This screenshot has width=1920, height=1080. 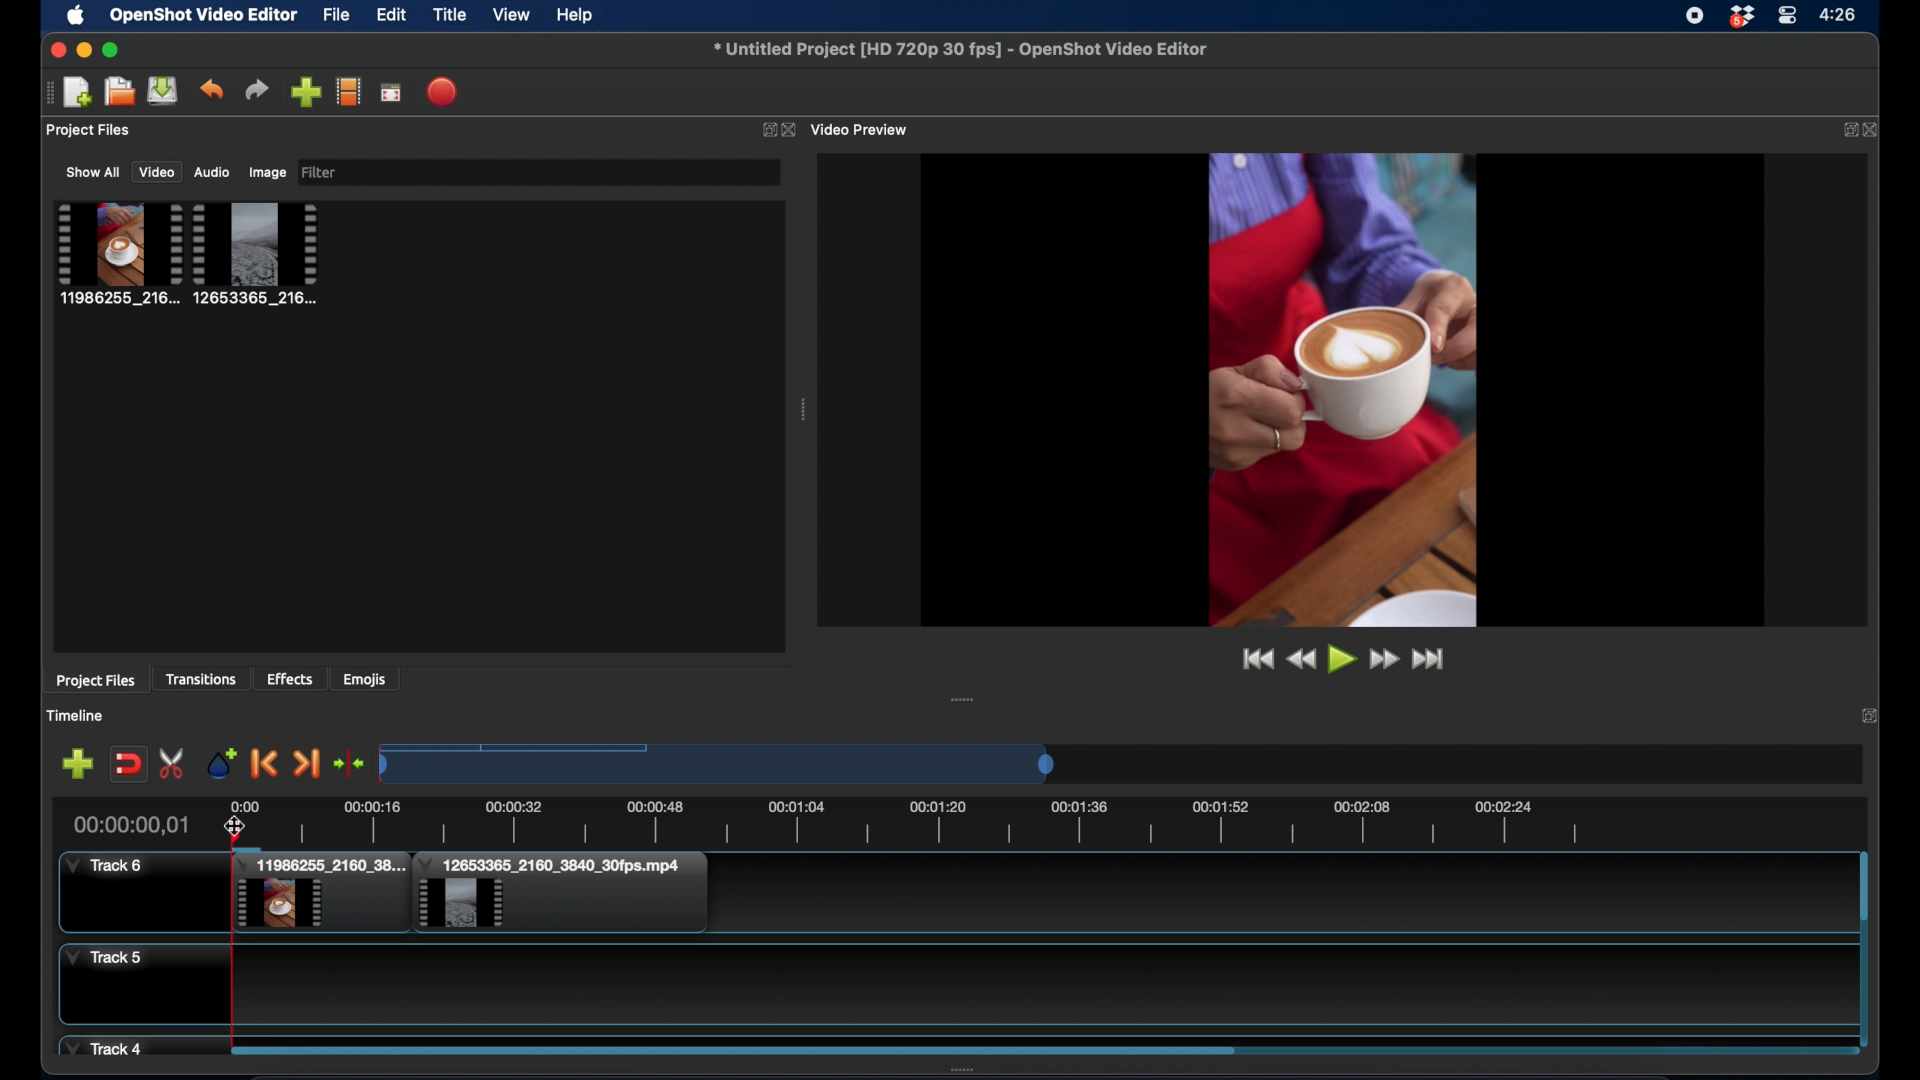 I want to click on file name, so click(x=962, y=50).